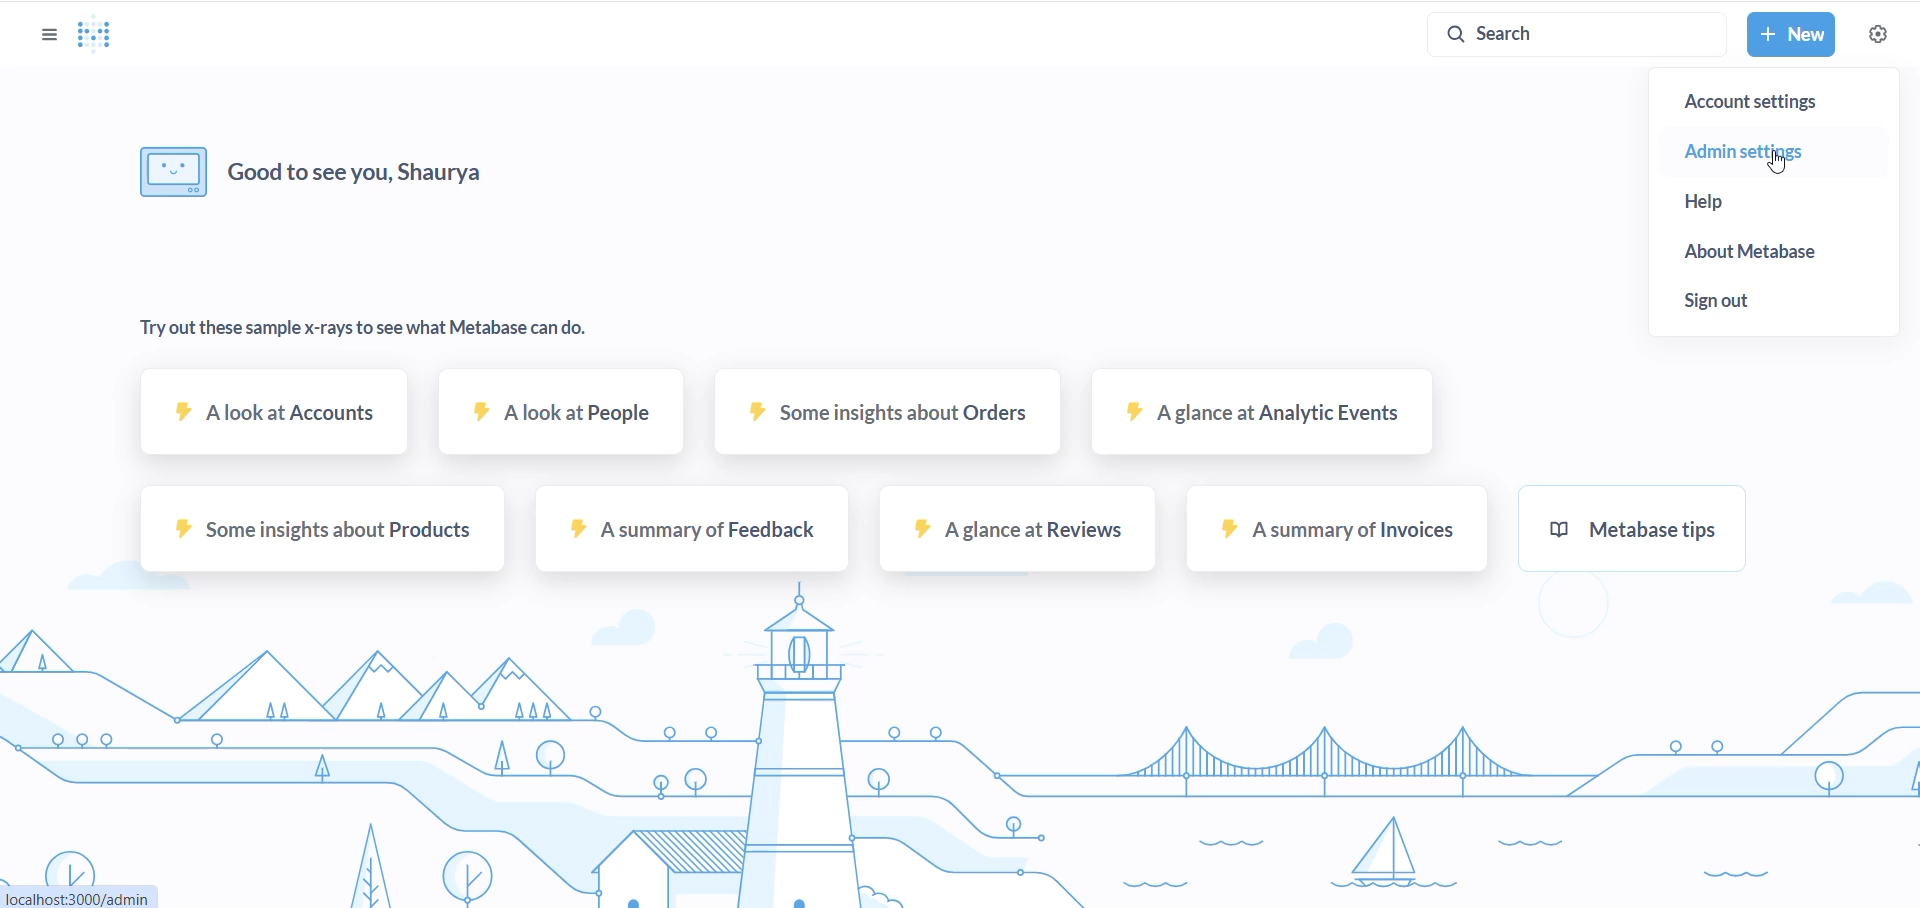 The width and height of the screenshot is (1920, 908). What do you see at coordinates (1877, 32) in the screenshot?
I see `settings` at bounding box center [1877, 32].